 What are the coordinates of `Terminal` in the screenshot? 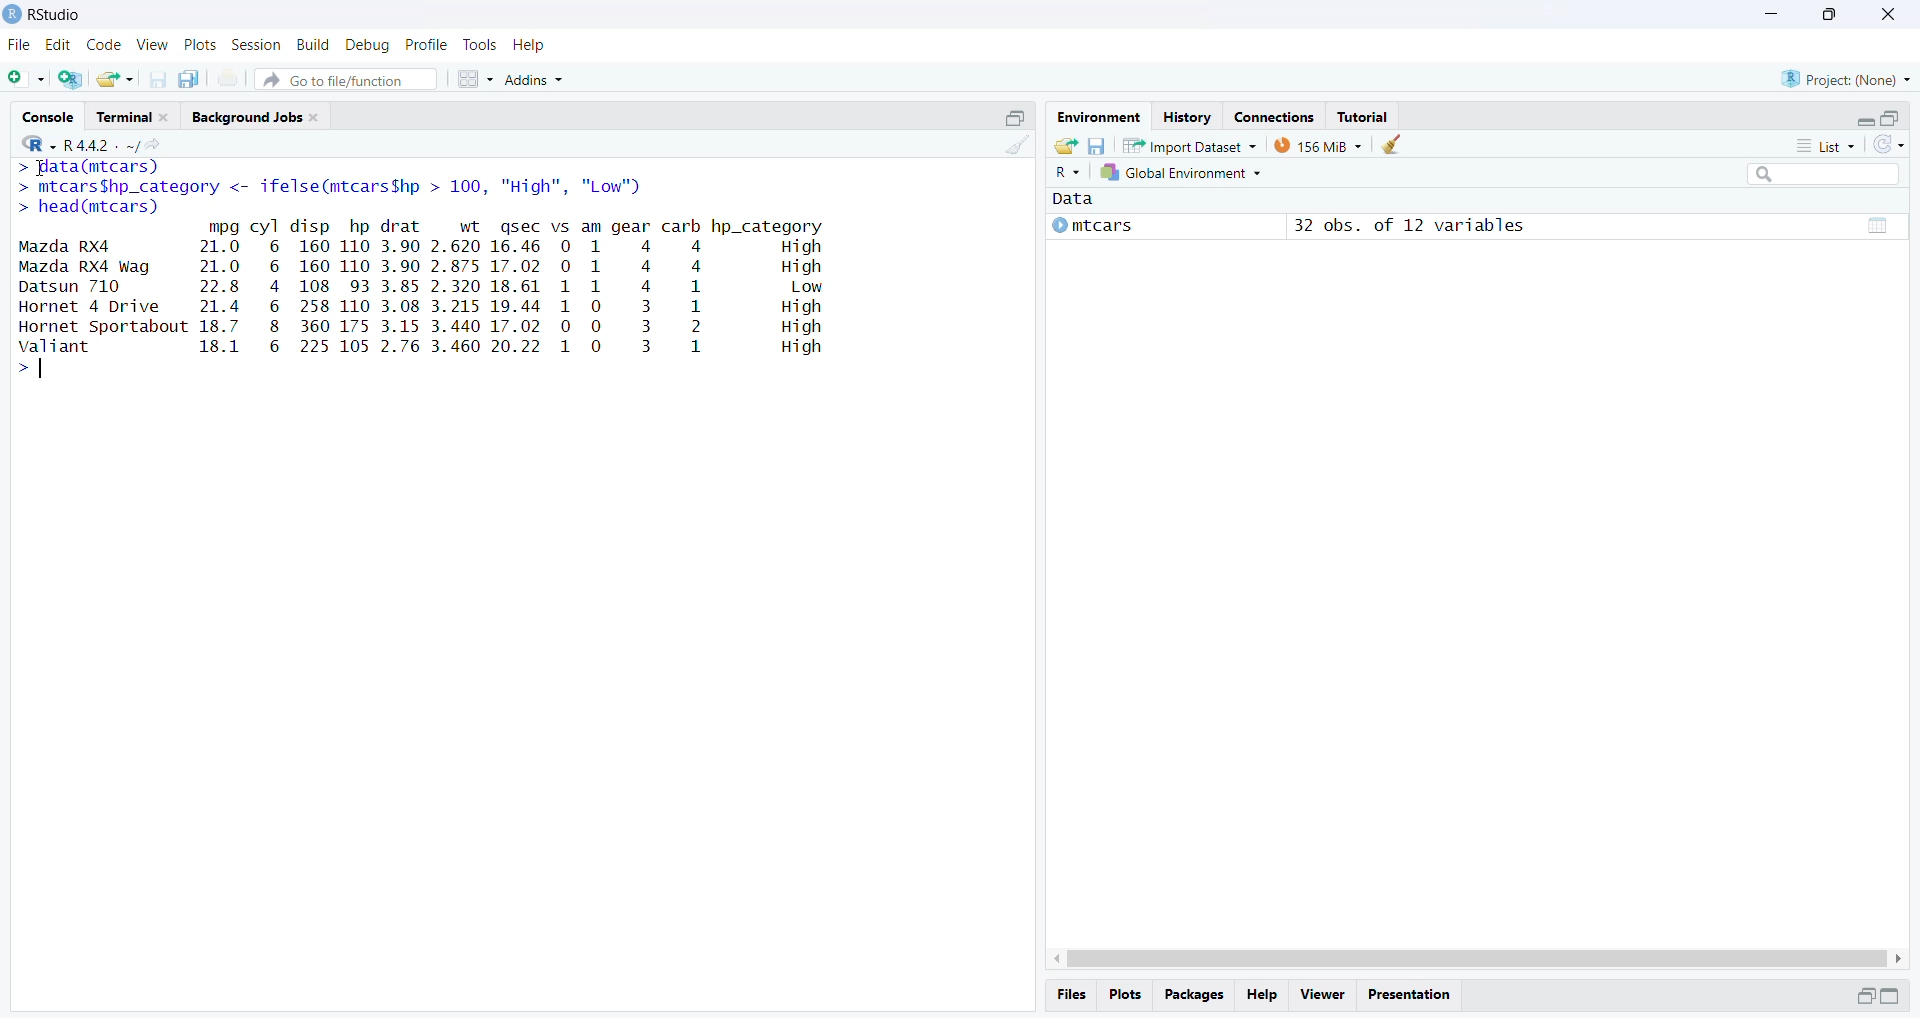 It's located at (135, 116).